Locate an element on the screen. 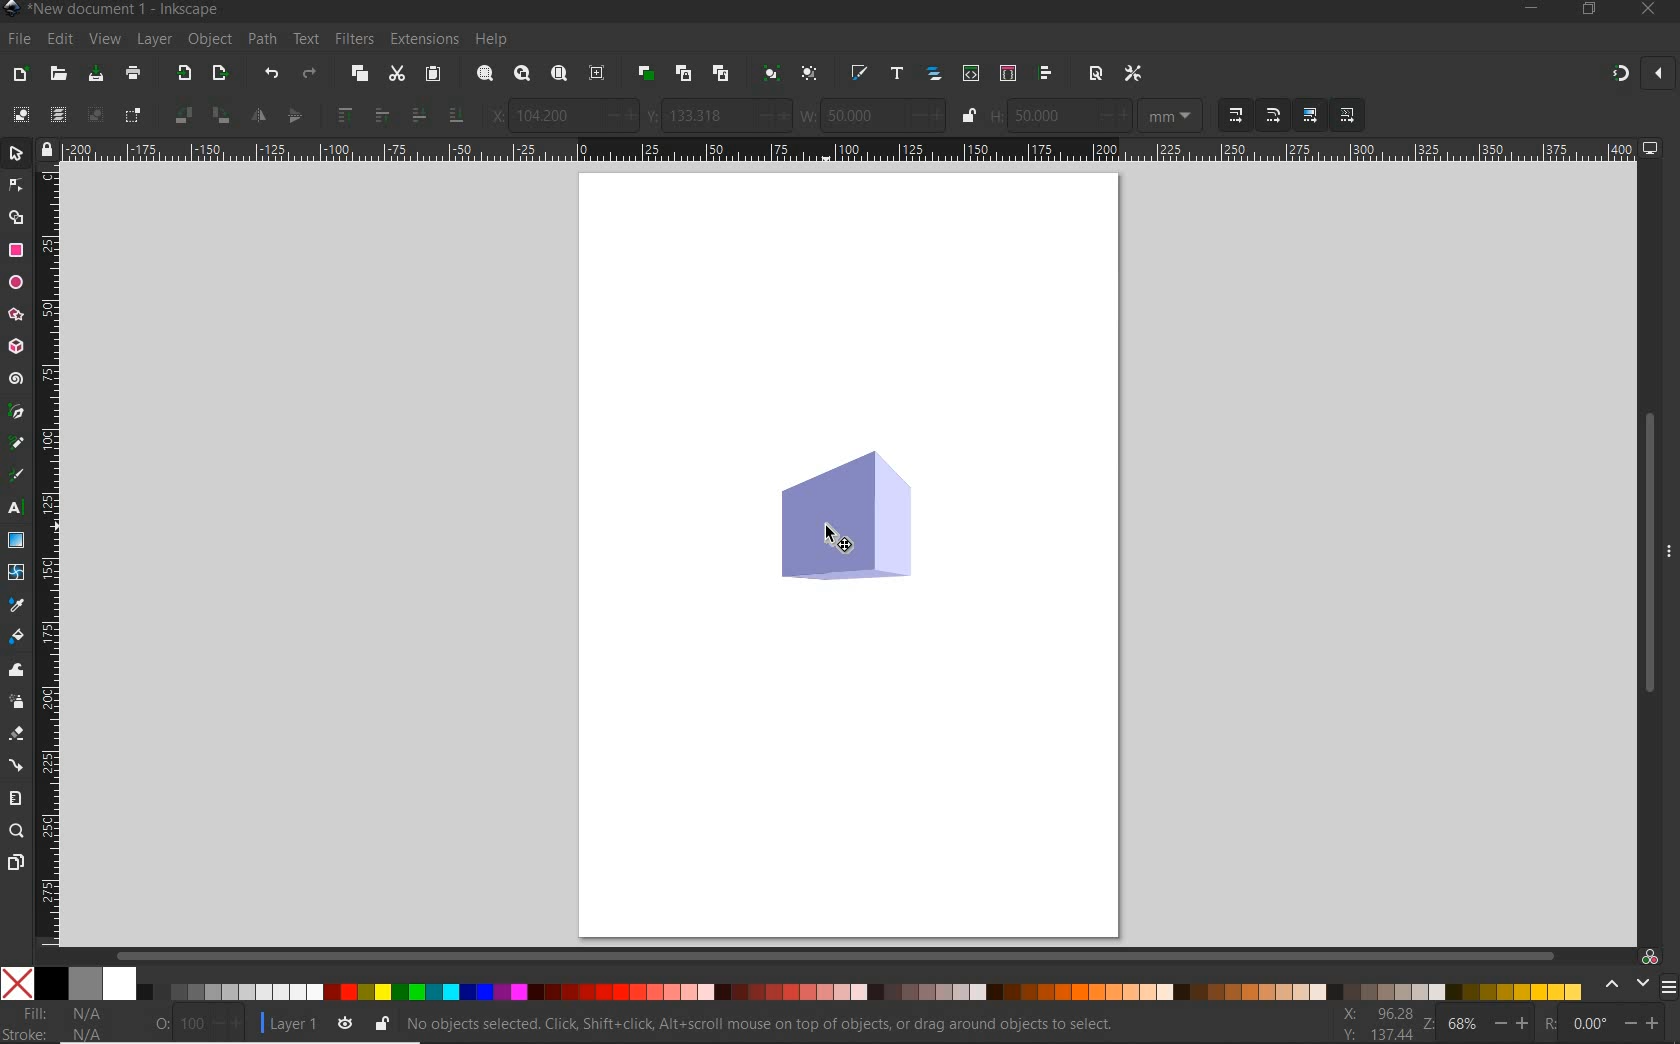 This screenshot has width=1680, height=1044. selector tool is located at coordinates (17, 154).